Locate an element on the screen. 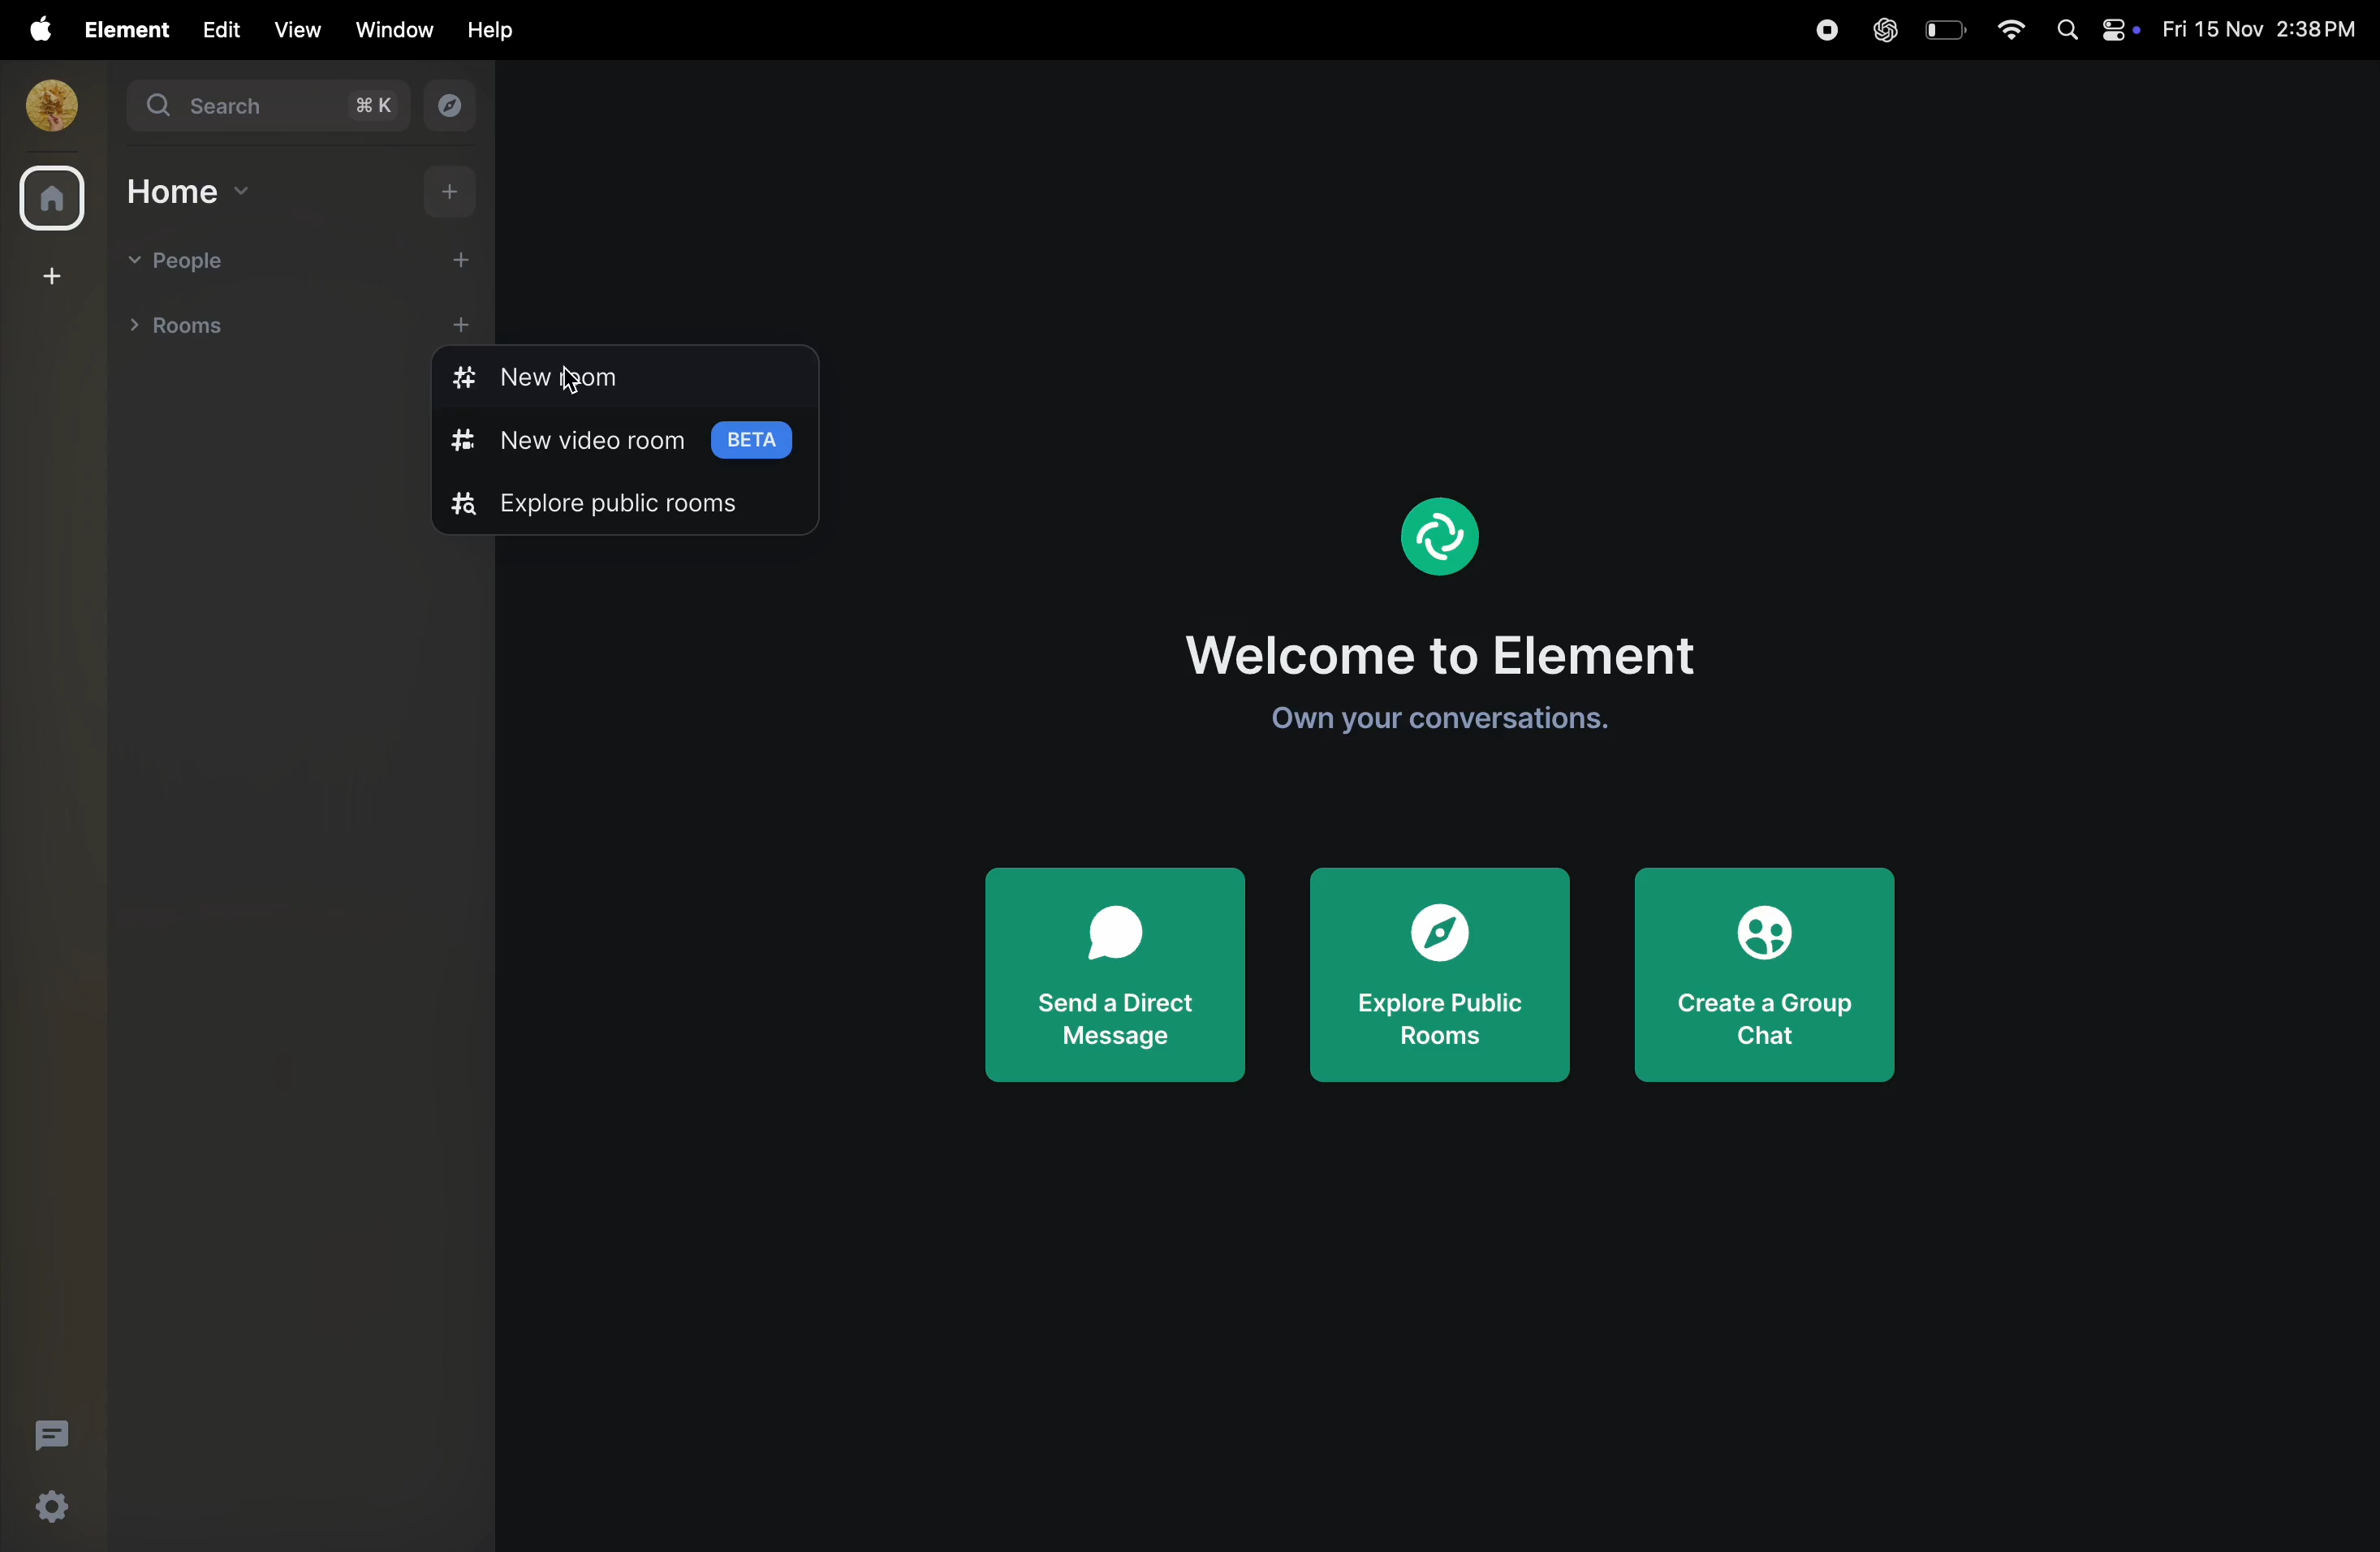  profile is located at coordinates (45, 104).